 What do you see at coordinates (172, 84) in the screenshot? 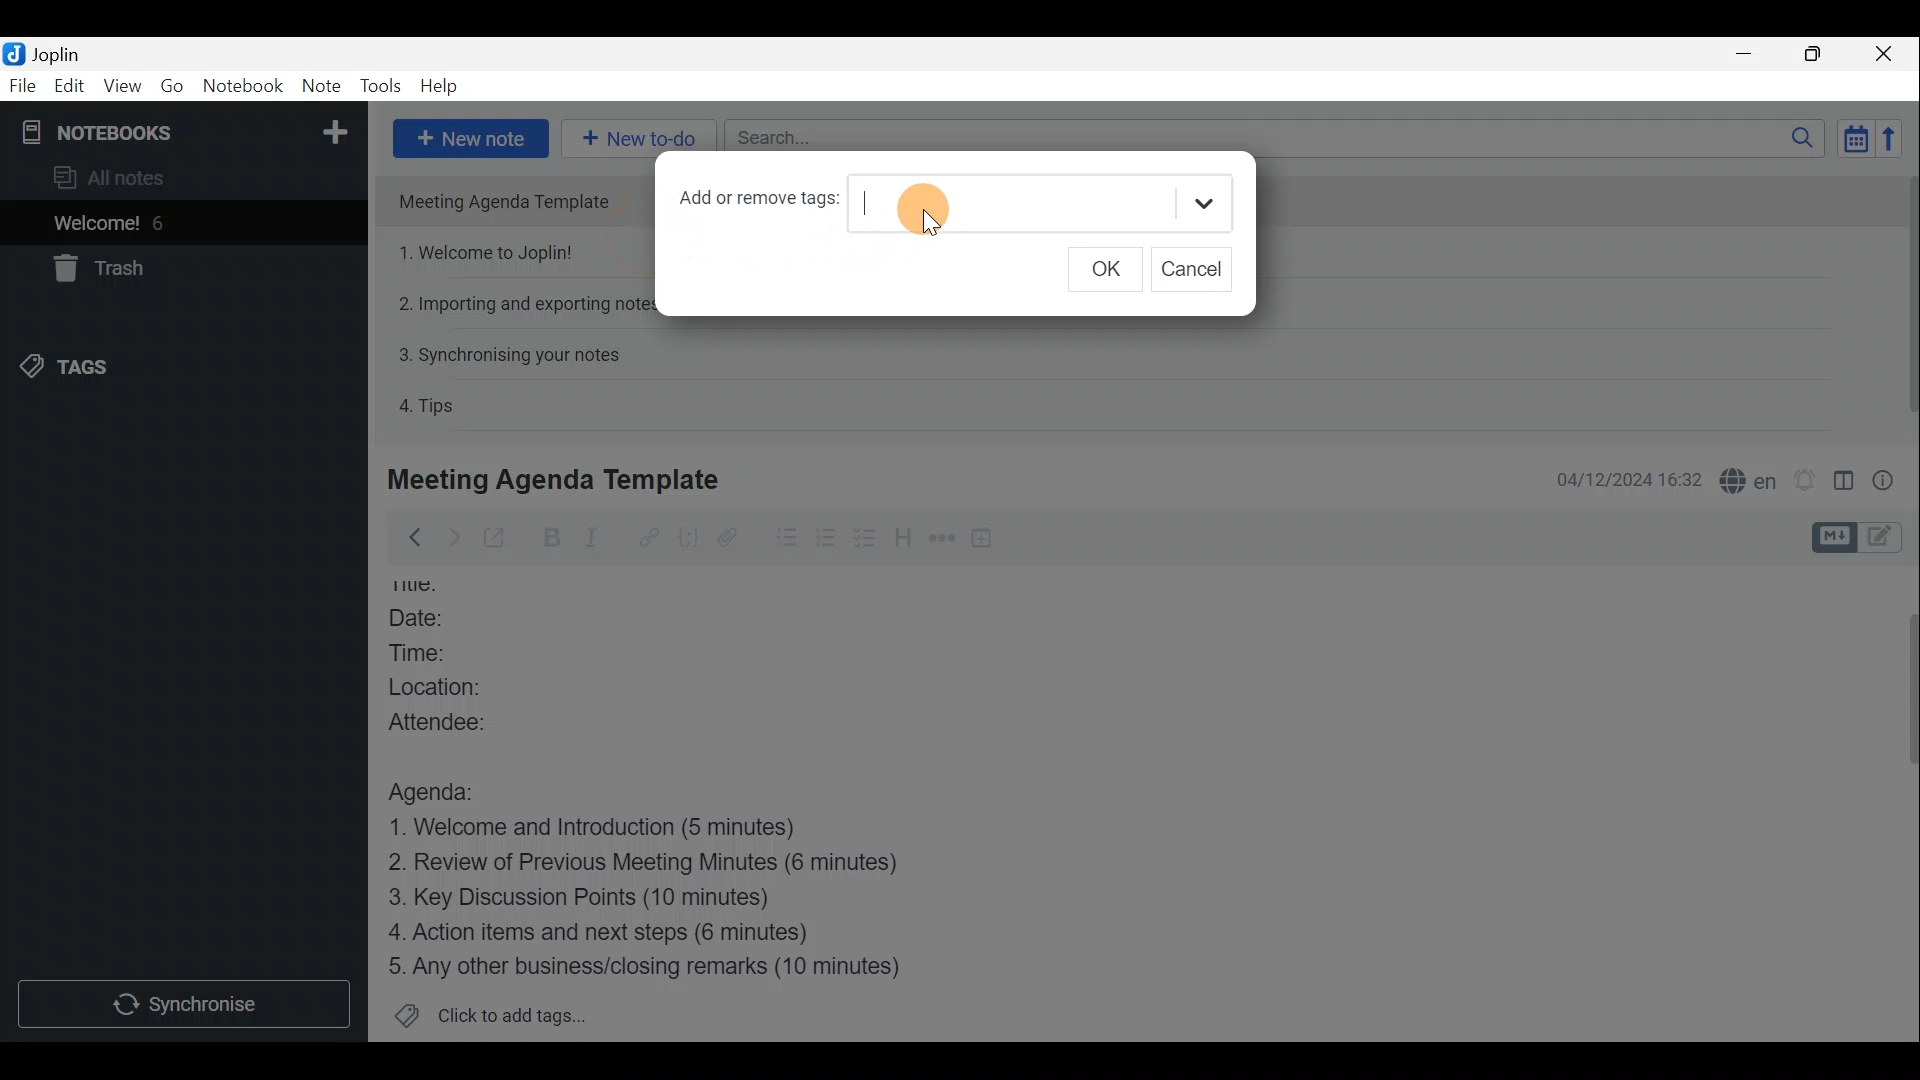
I see `Go` at bounding box center [172, 84].